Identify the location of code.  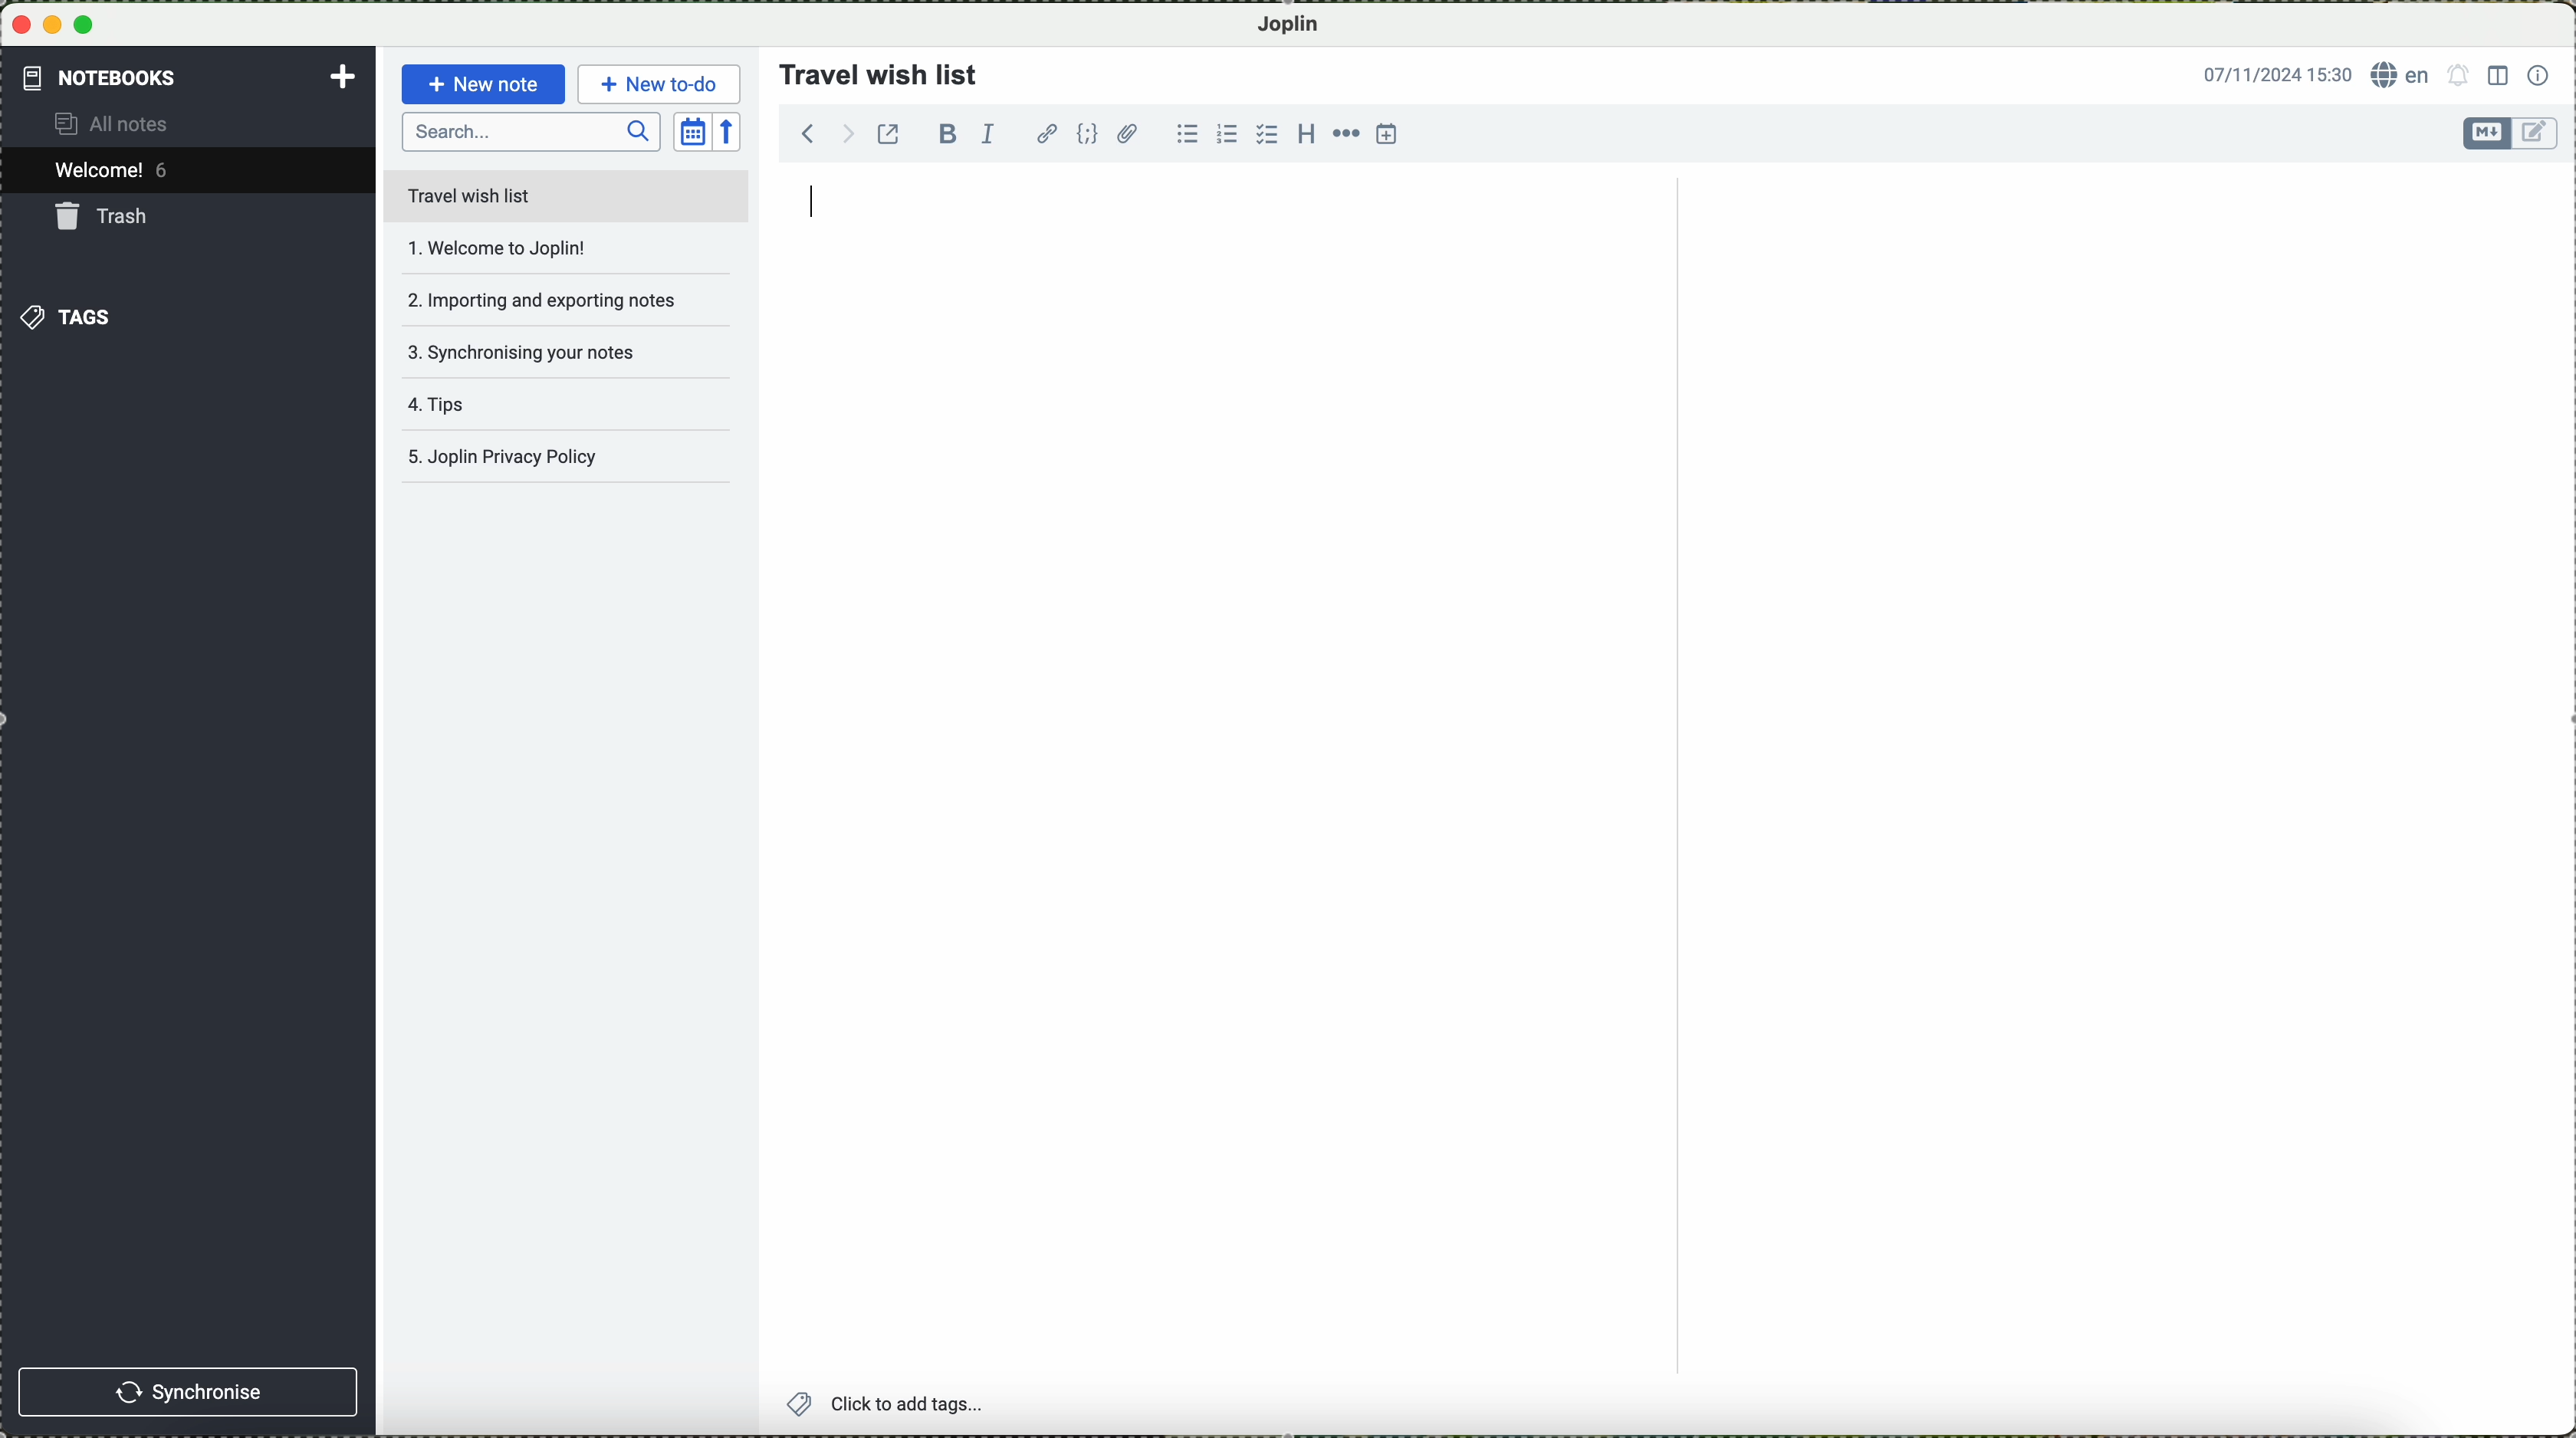
(1089, 134).